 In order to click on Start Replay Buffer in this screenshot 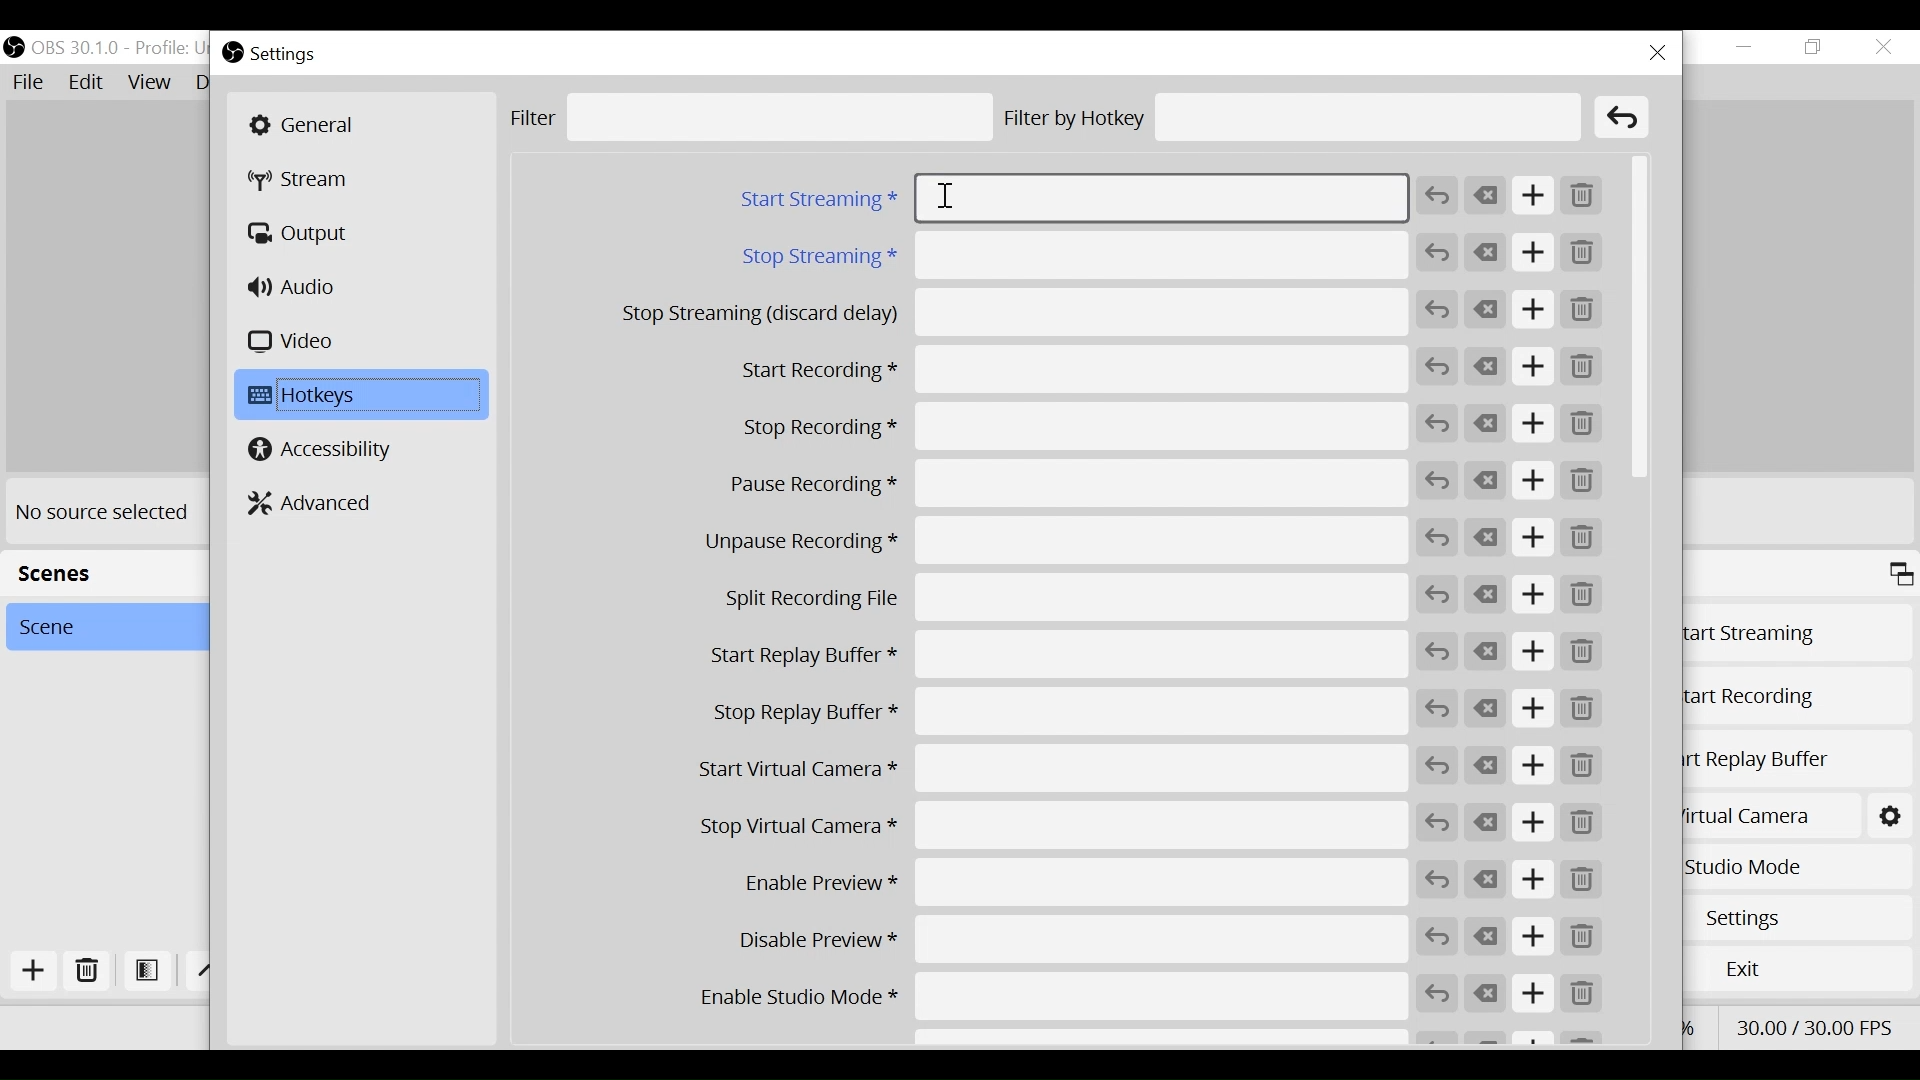, I will do `click(1052, 654)`.